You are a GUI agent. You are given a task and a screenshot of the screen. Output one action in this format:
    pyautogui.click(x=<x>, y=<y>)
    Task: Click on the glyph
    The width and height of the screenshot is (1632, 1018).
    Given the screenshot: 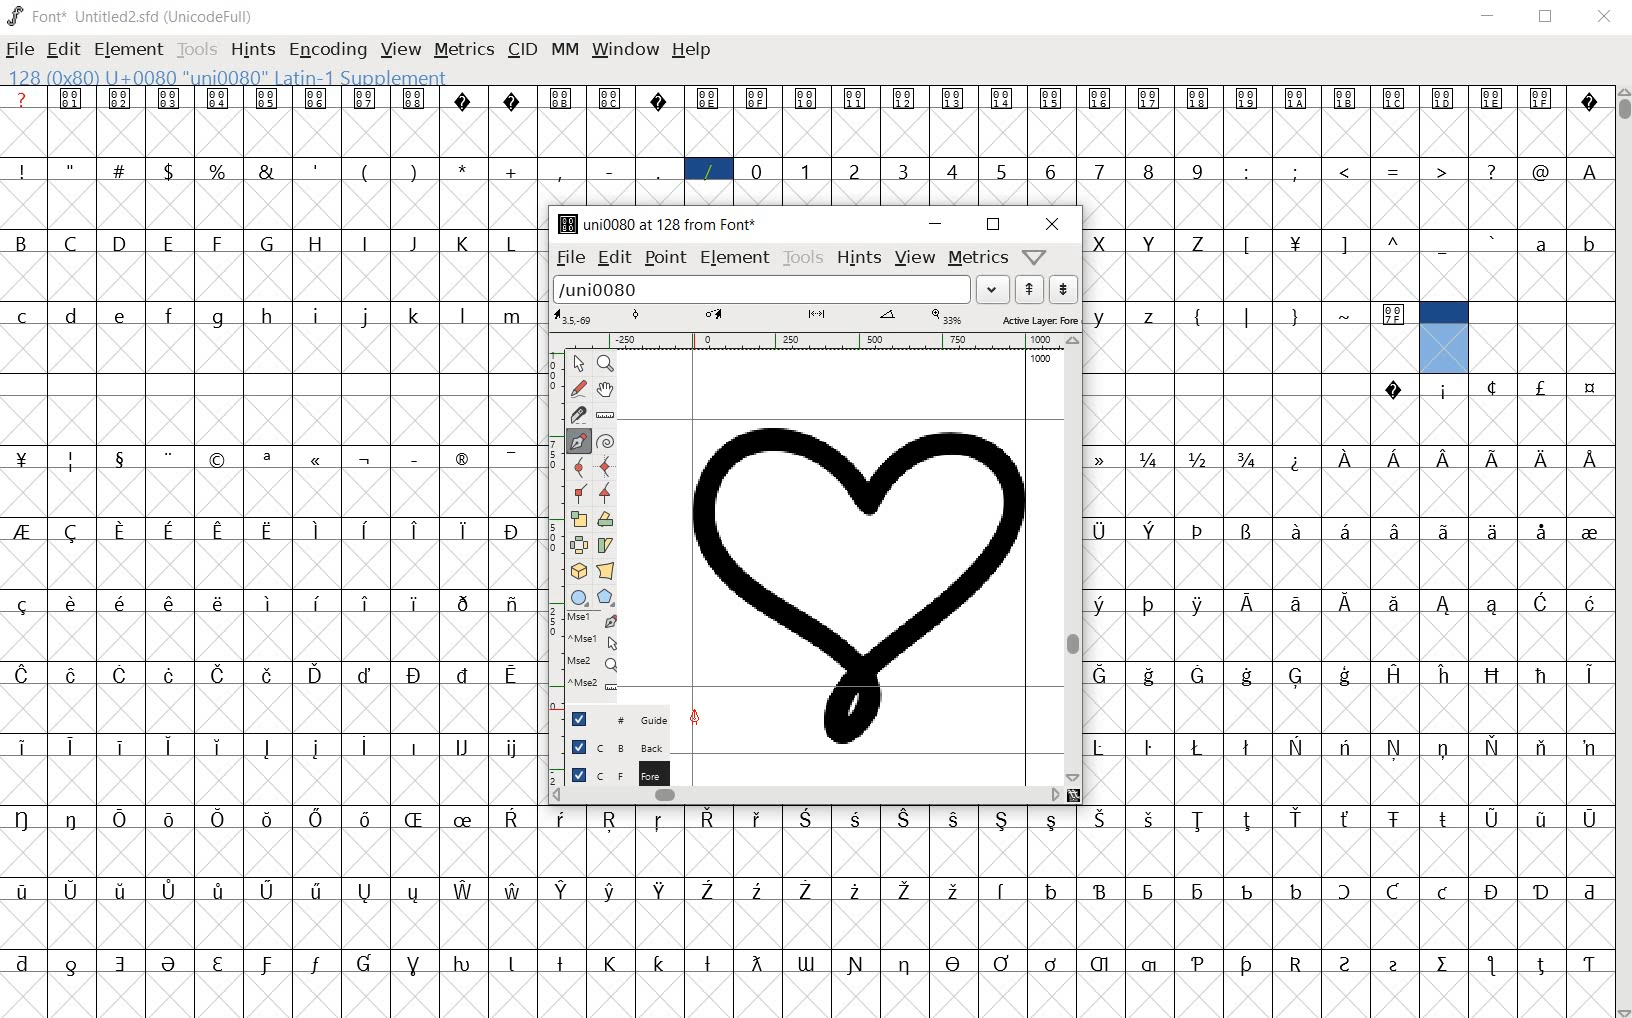 What is the action you would take?
    pyautogui.click(x=20, y=242)
    